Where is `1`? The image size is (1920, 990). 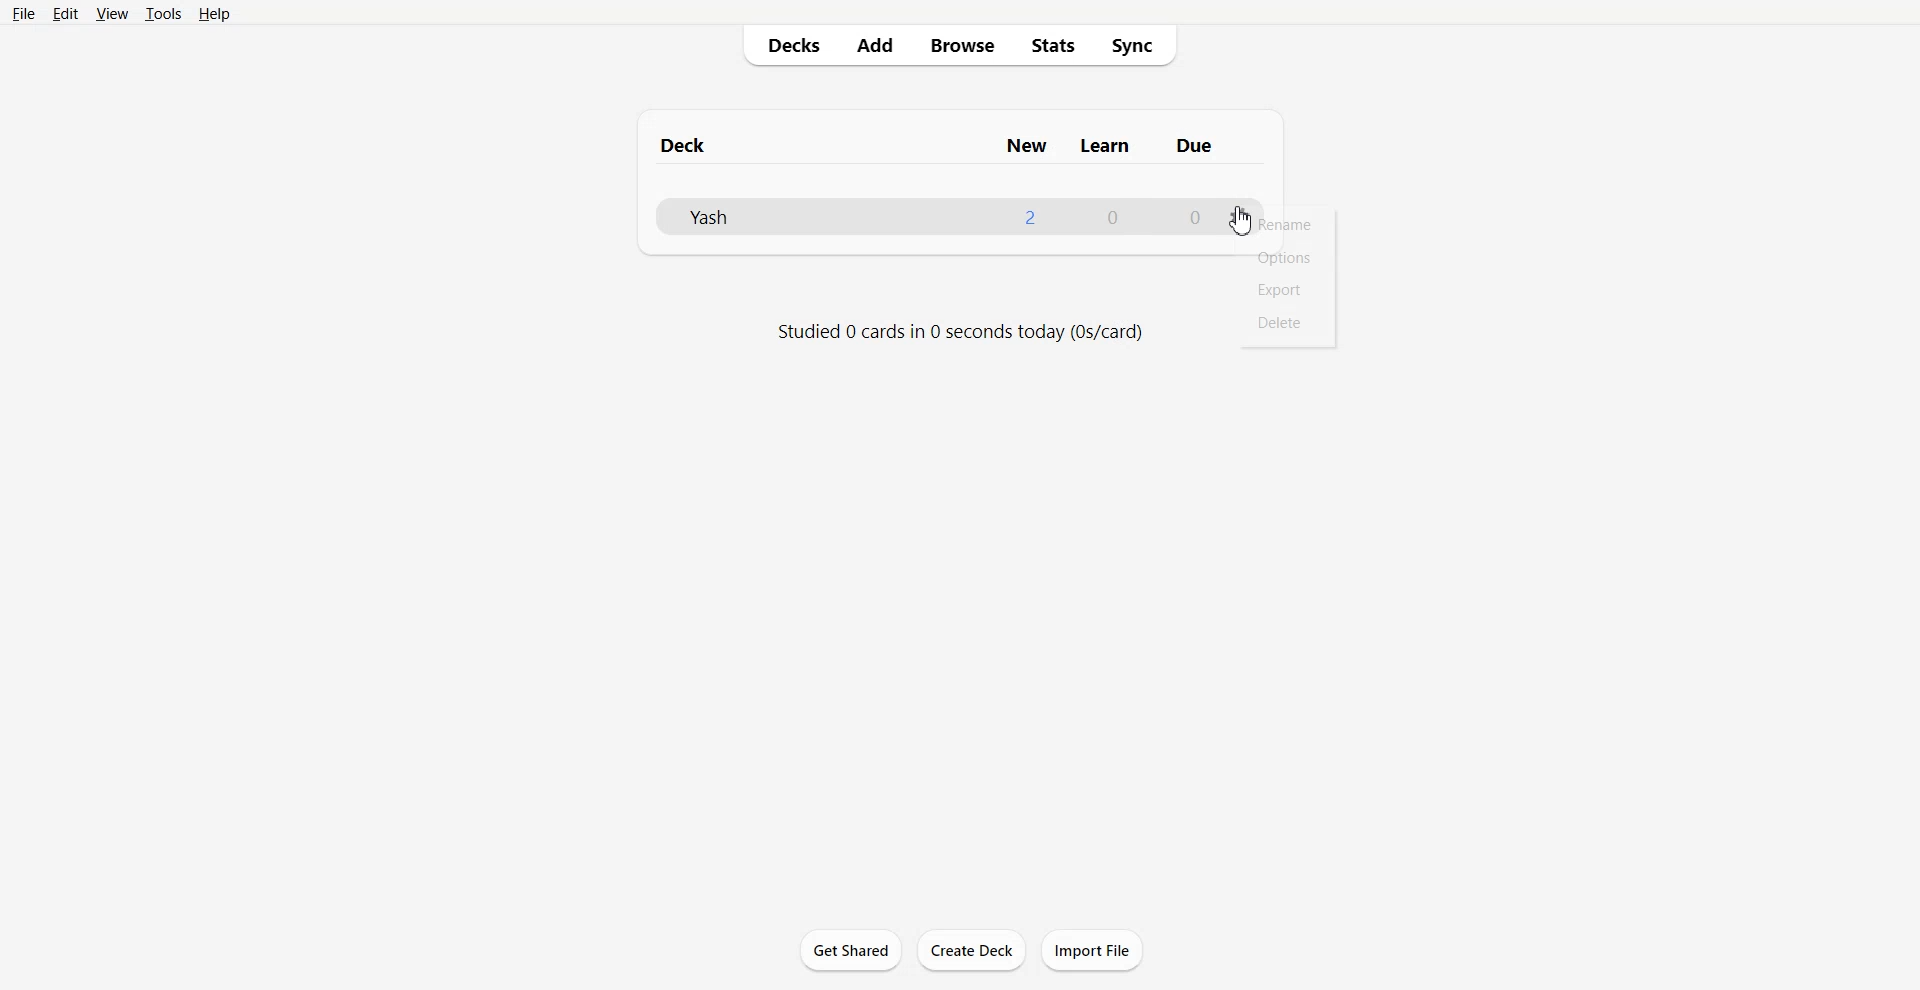
1 is located at coordinates (1028, 216).